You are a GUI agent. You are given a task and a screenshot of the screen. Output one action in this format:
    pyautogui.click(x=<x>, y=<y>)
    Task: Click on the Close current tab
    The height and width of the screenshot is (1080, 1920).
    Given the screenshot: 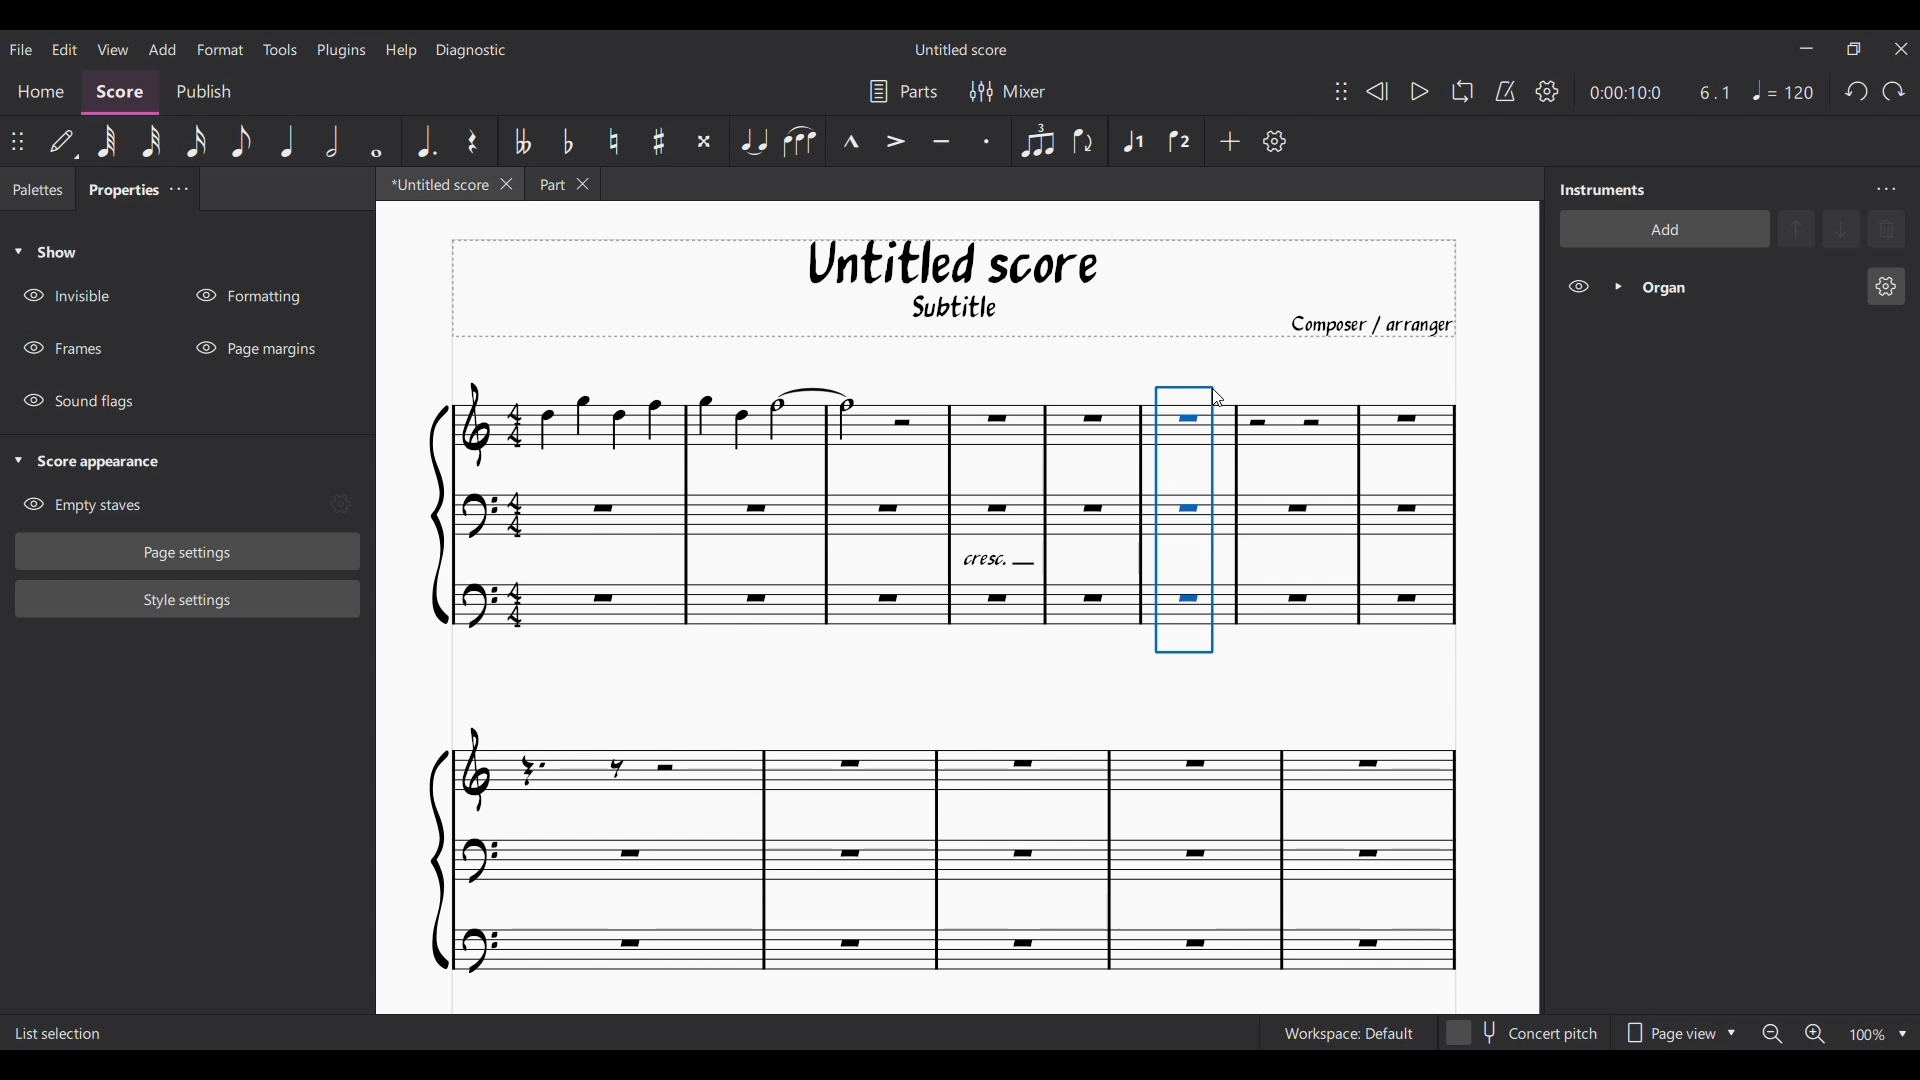 What is the action you would take?
    pyautogui.click(x=506, y=183)
    